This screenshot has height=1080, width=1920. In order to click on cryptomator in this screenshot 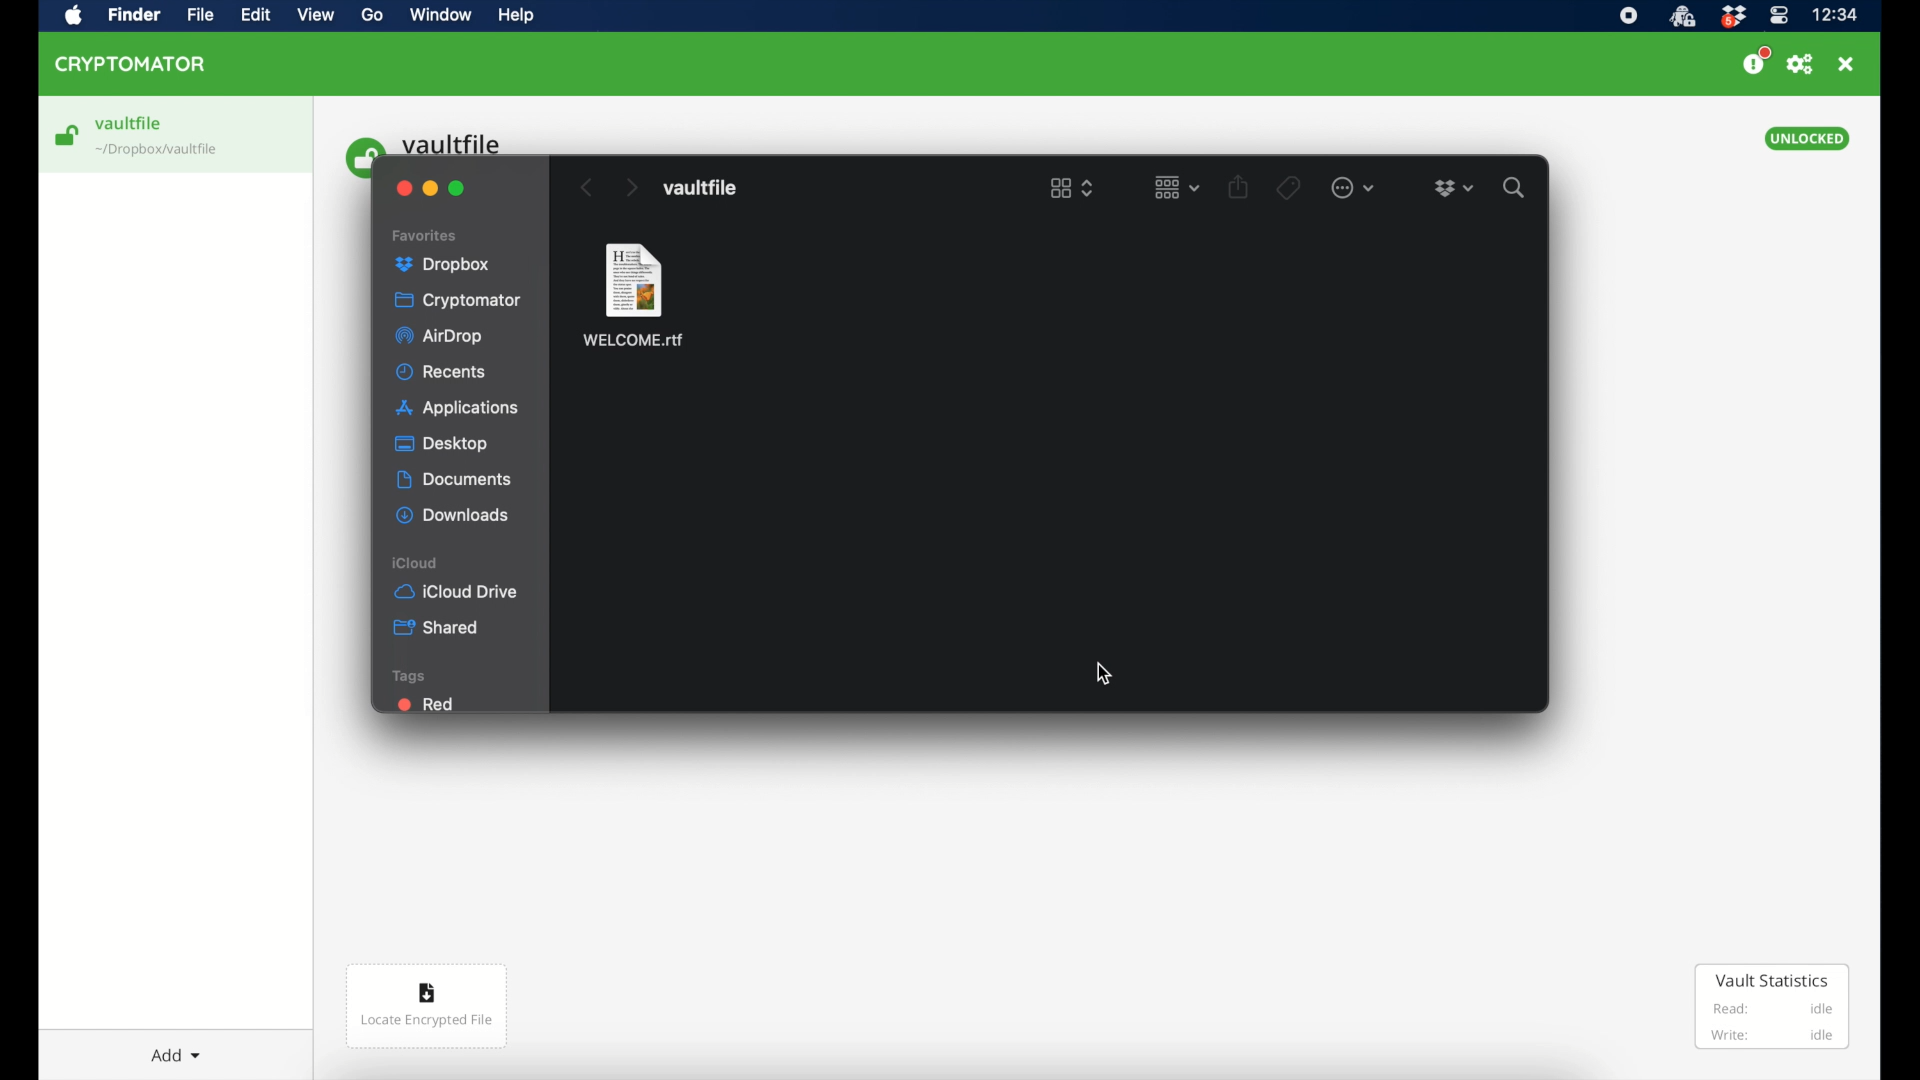, I will do `click(457, 301)`.